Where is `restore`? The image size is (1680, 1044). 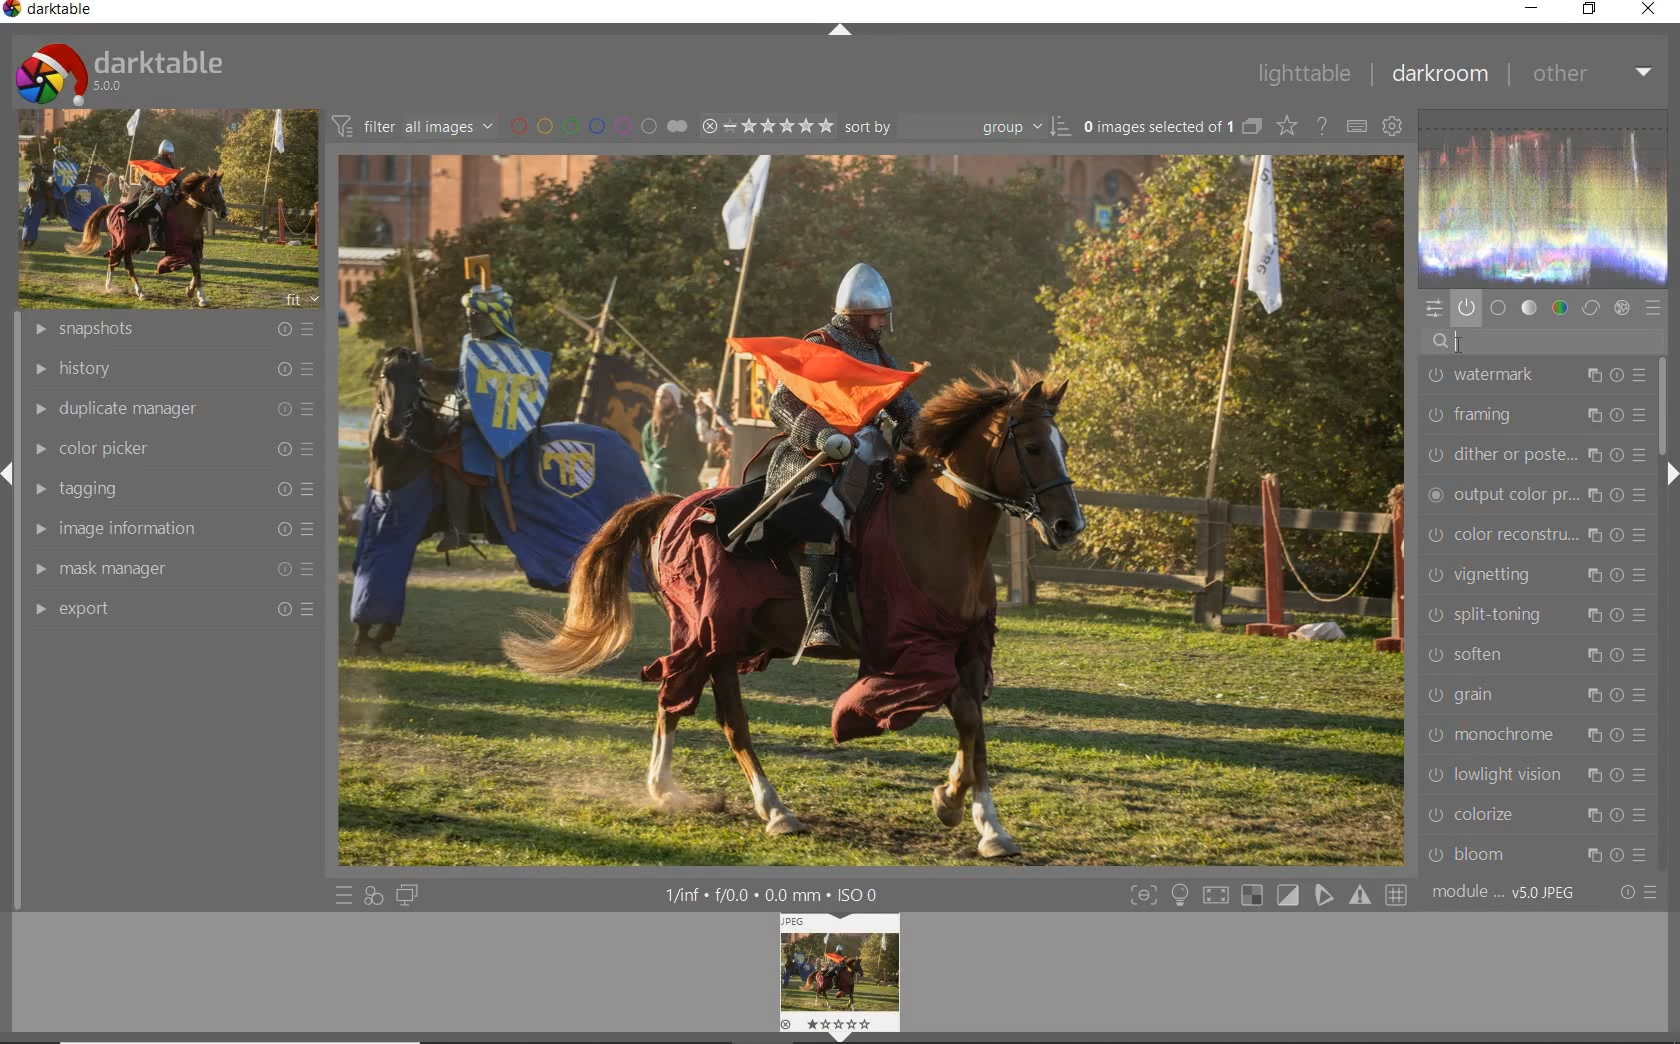 restore is located at coordinates (1591, 12).